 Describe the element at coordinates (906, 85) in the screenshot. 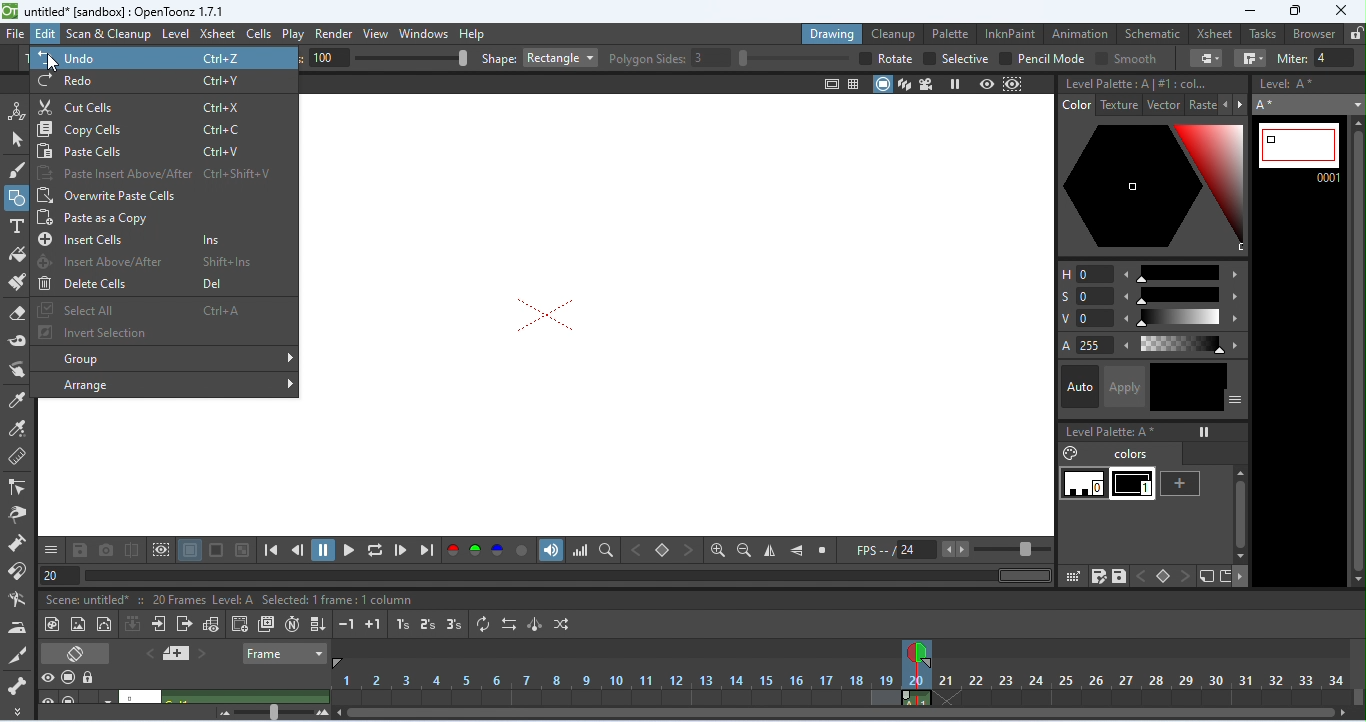

I see `3d view` at that location.